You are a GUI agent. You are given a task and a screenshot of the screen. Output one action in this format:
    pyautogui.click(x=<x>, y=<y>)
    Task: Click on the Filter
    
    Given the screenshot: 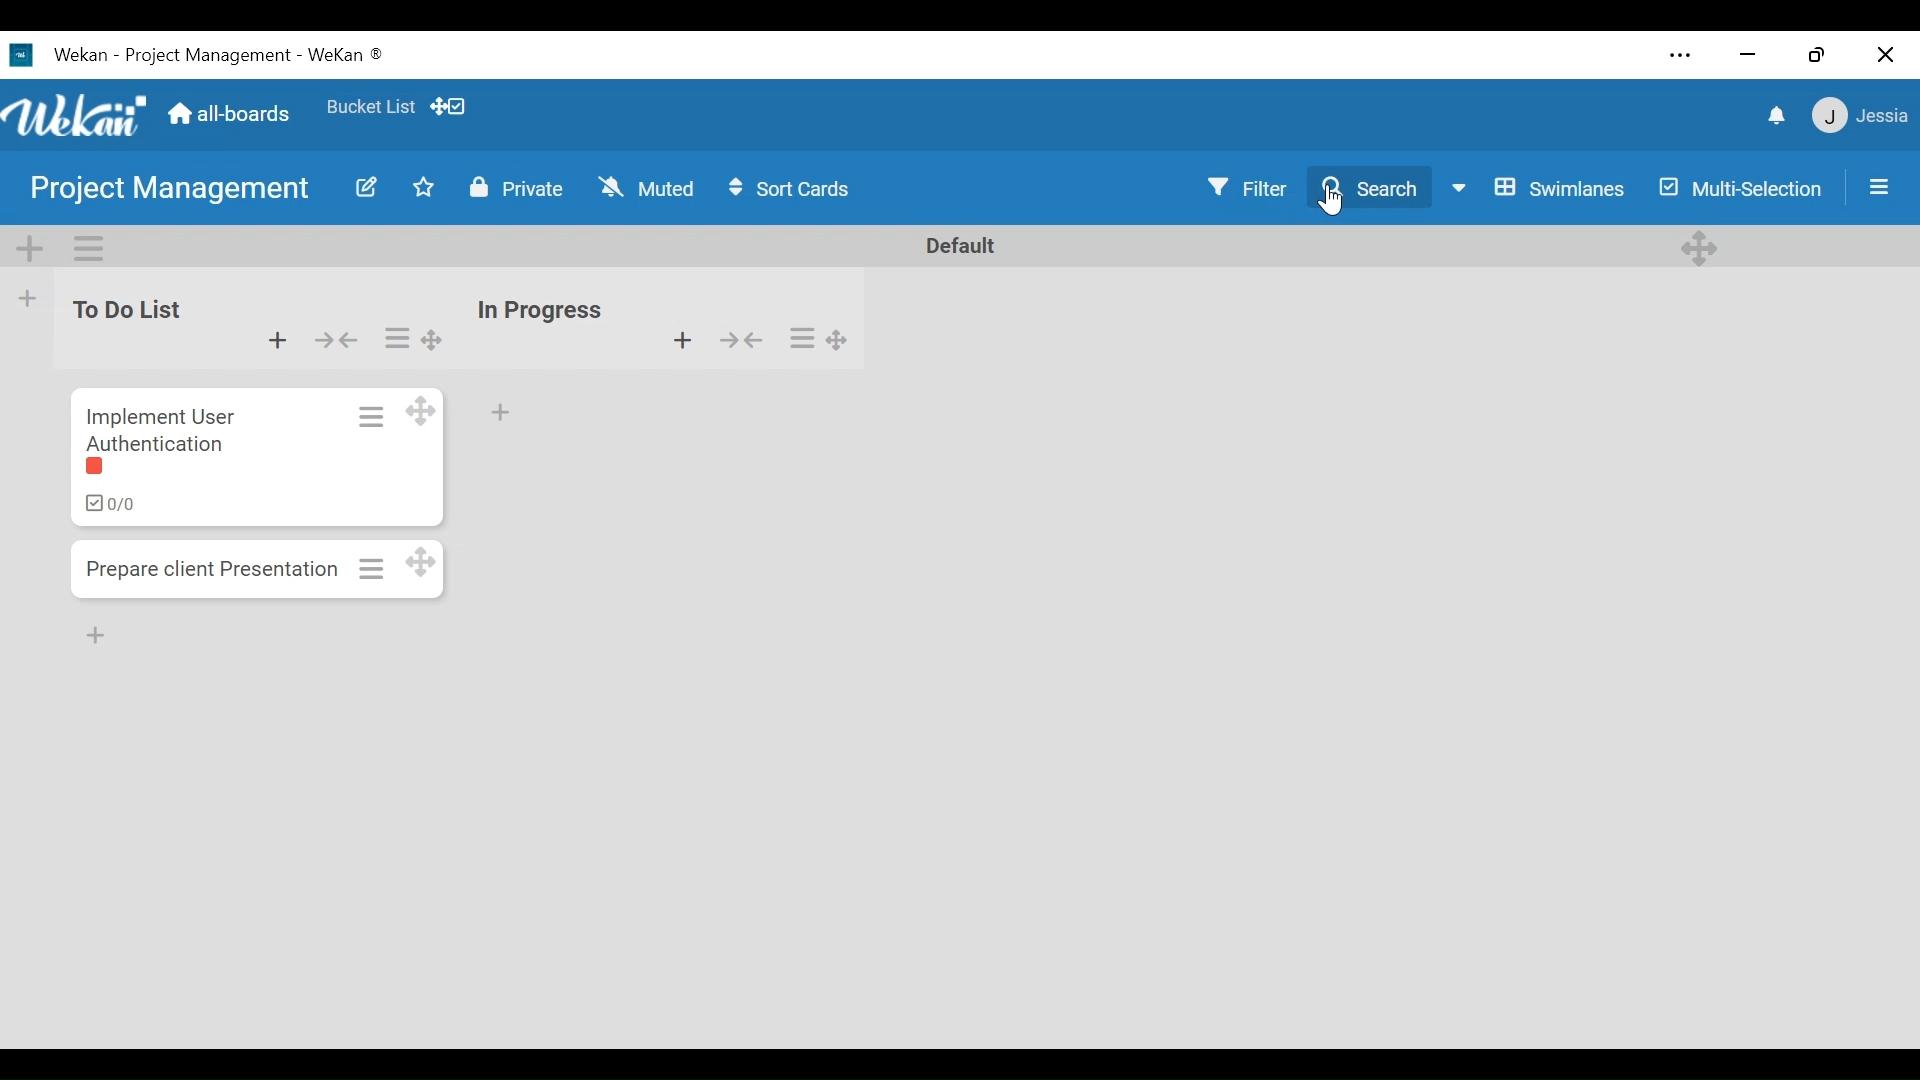 What is the action you would take?
    pyautogui.click(x=1245, y=186)
    